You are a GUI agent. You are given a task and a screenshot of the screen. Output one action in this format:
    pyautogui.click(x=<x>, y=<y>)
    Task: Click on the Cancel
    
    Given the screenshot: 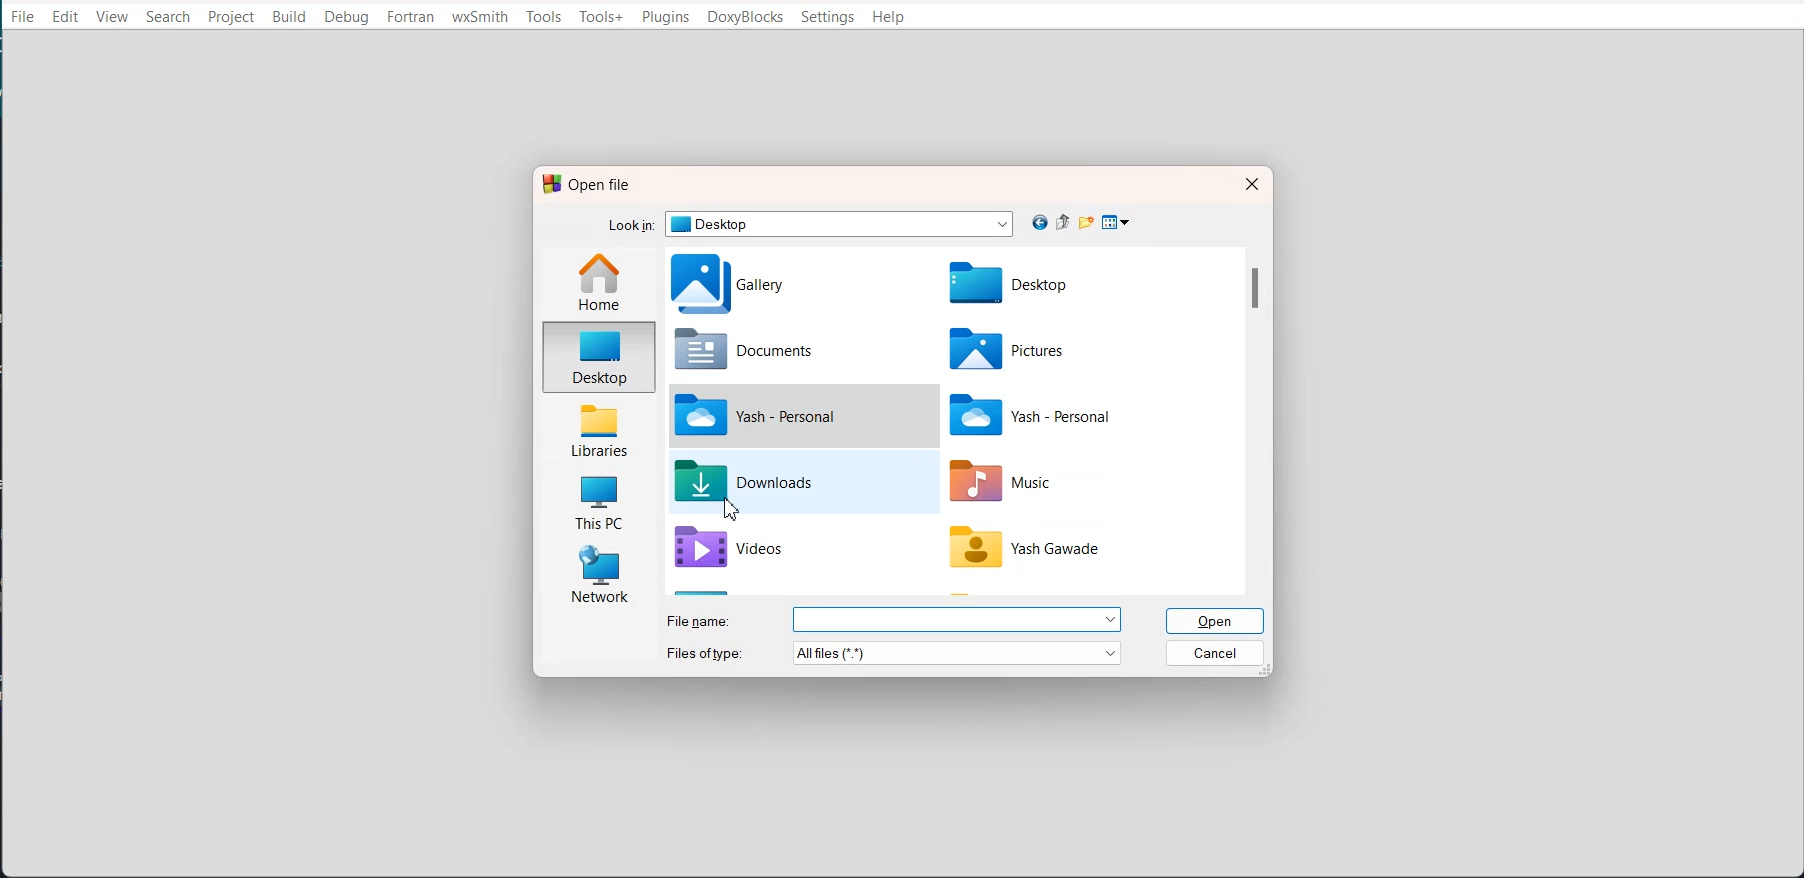 What is the action you would take?
    pyautogui.click(x=1217, y=652)
    